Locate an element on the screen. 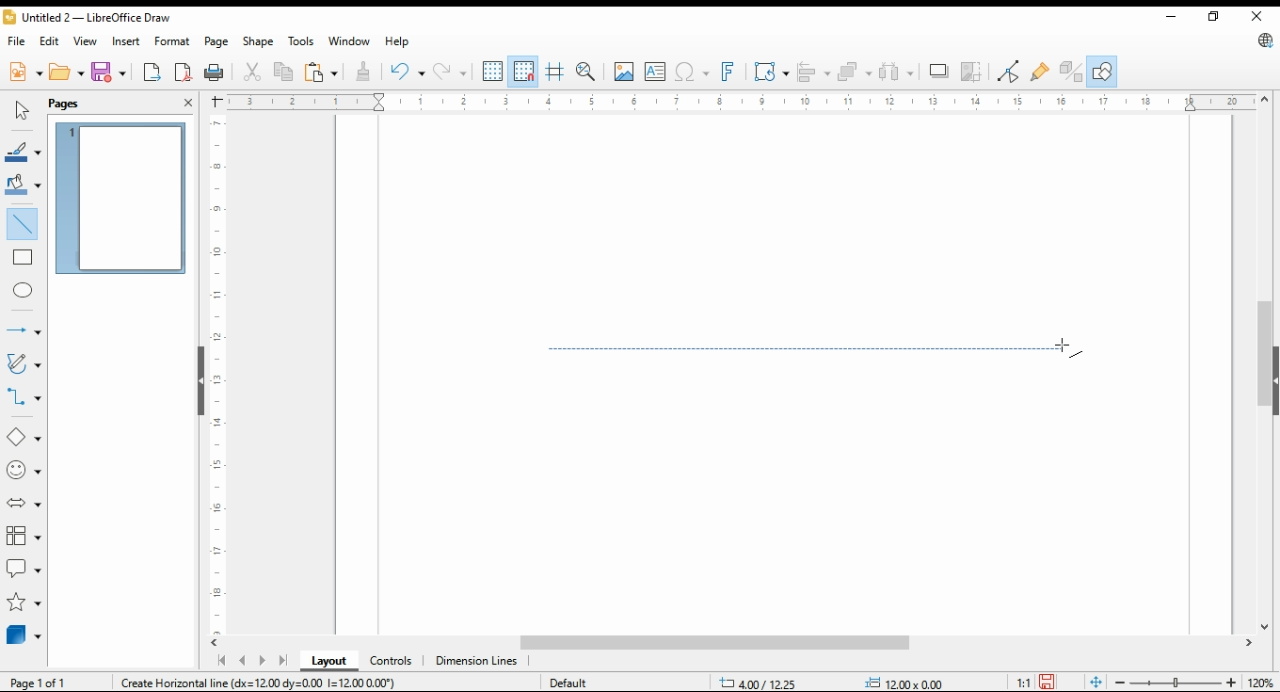 The height and width of the screenshot is (692, 1280). Create Horizontal line (dx=1200 dy=000 1=12.00 0.00") is located at coordinates (259, 681).